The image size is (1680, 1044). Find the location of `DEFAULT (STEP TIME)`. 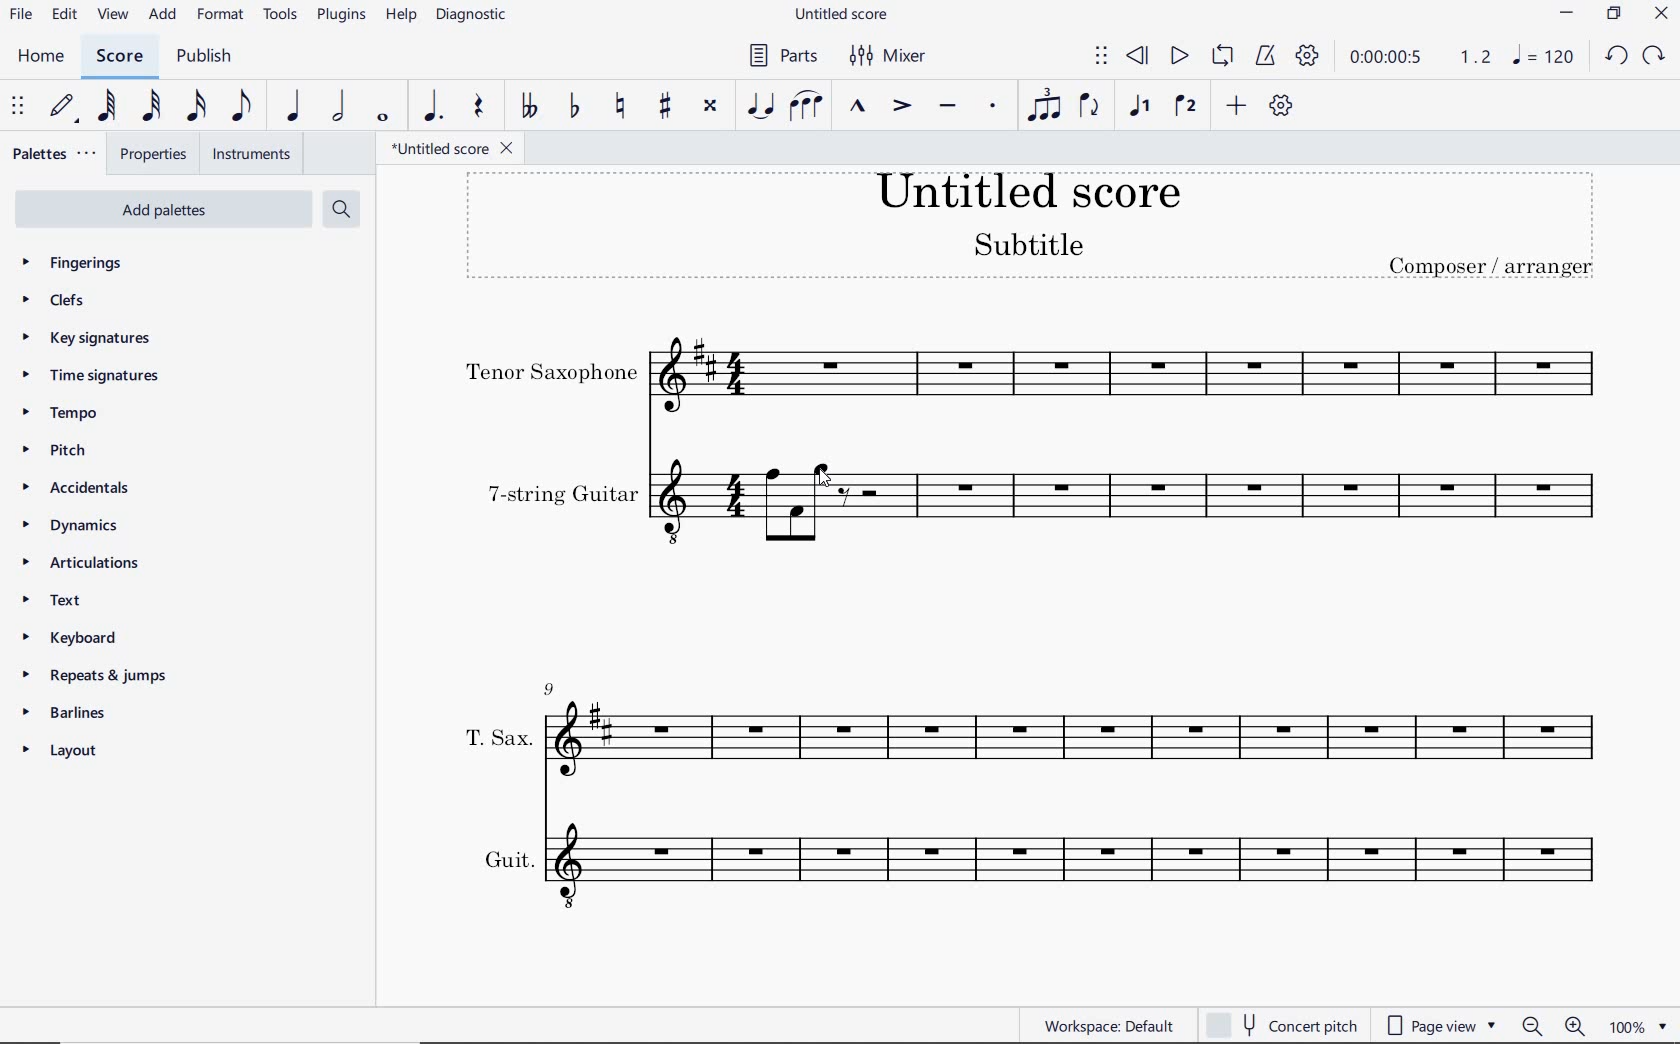

DEFAULT (STEP TIME) is located at coordinates (61, 107).